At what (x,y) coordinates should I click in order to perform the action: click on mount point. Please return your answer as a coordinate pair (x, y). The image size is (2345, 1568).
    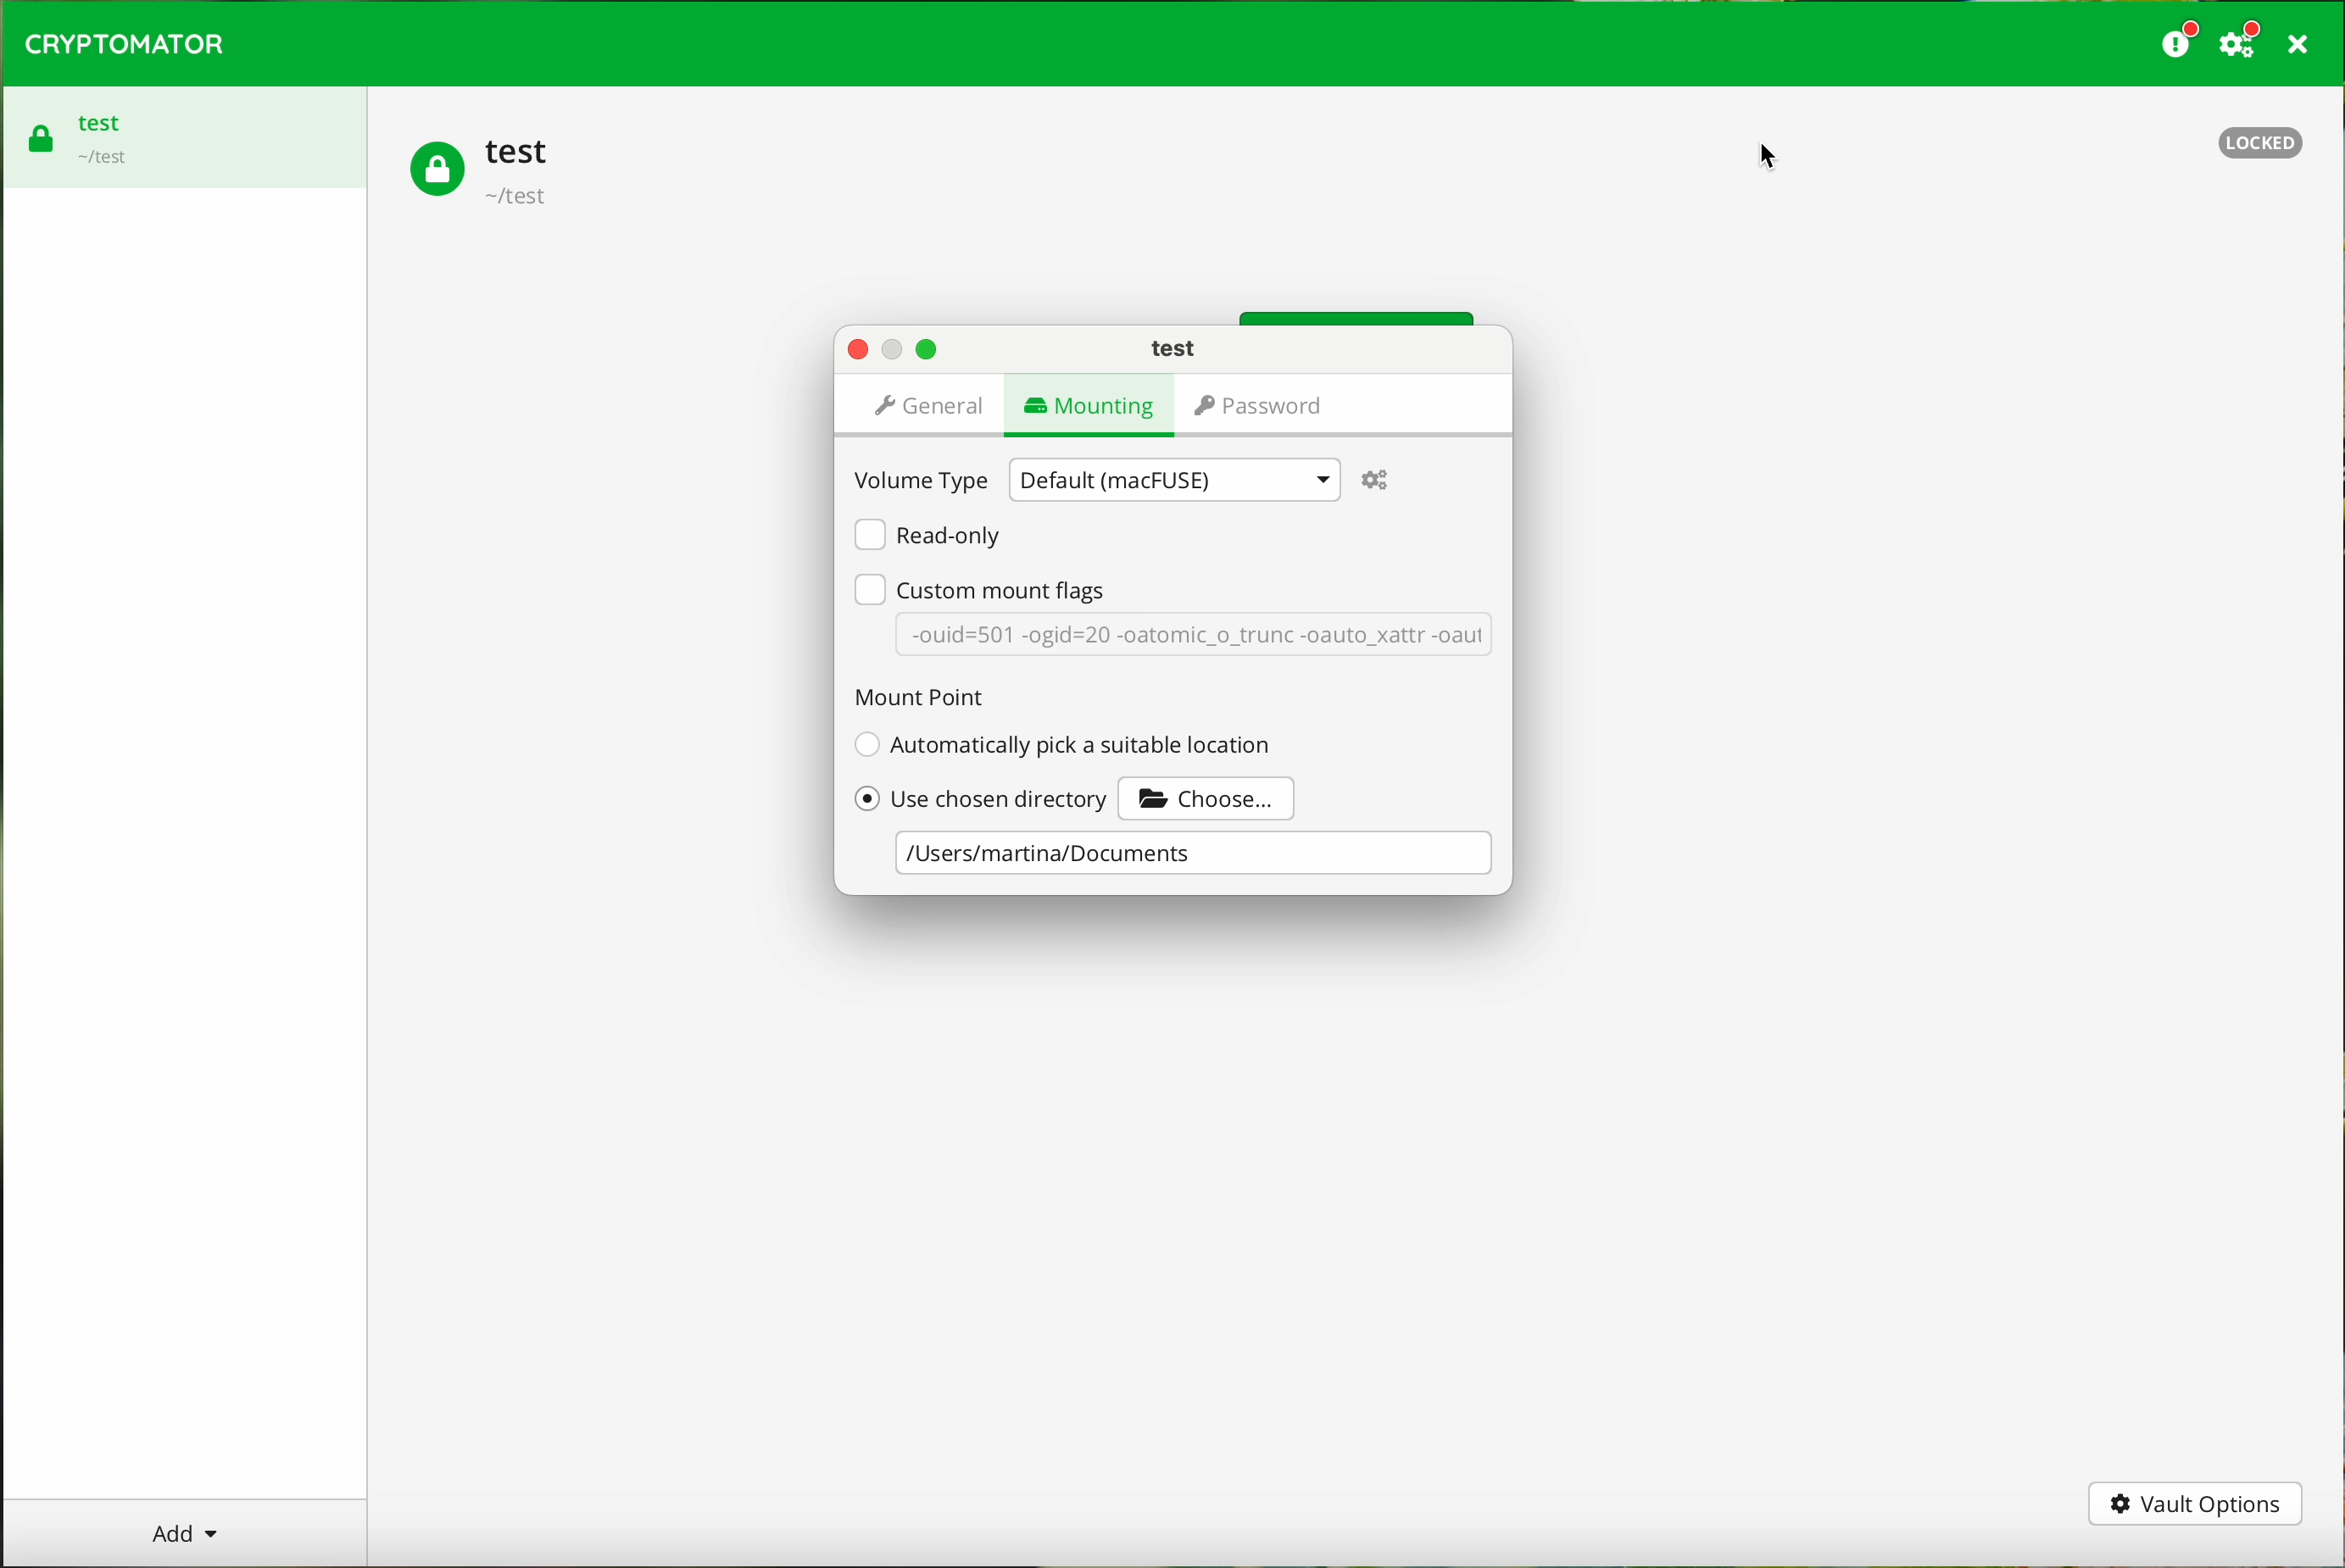
    Looking at the image, I should click on (916, 697).